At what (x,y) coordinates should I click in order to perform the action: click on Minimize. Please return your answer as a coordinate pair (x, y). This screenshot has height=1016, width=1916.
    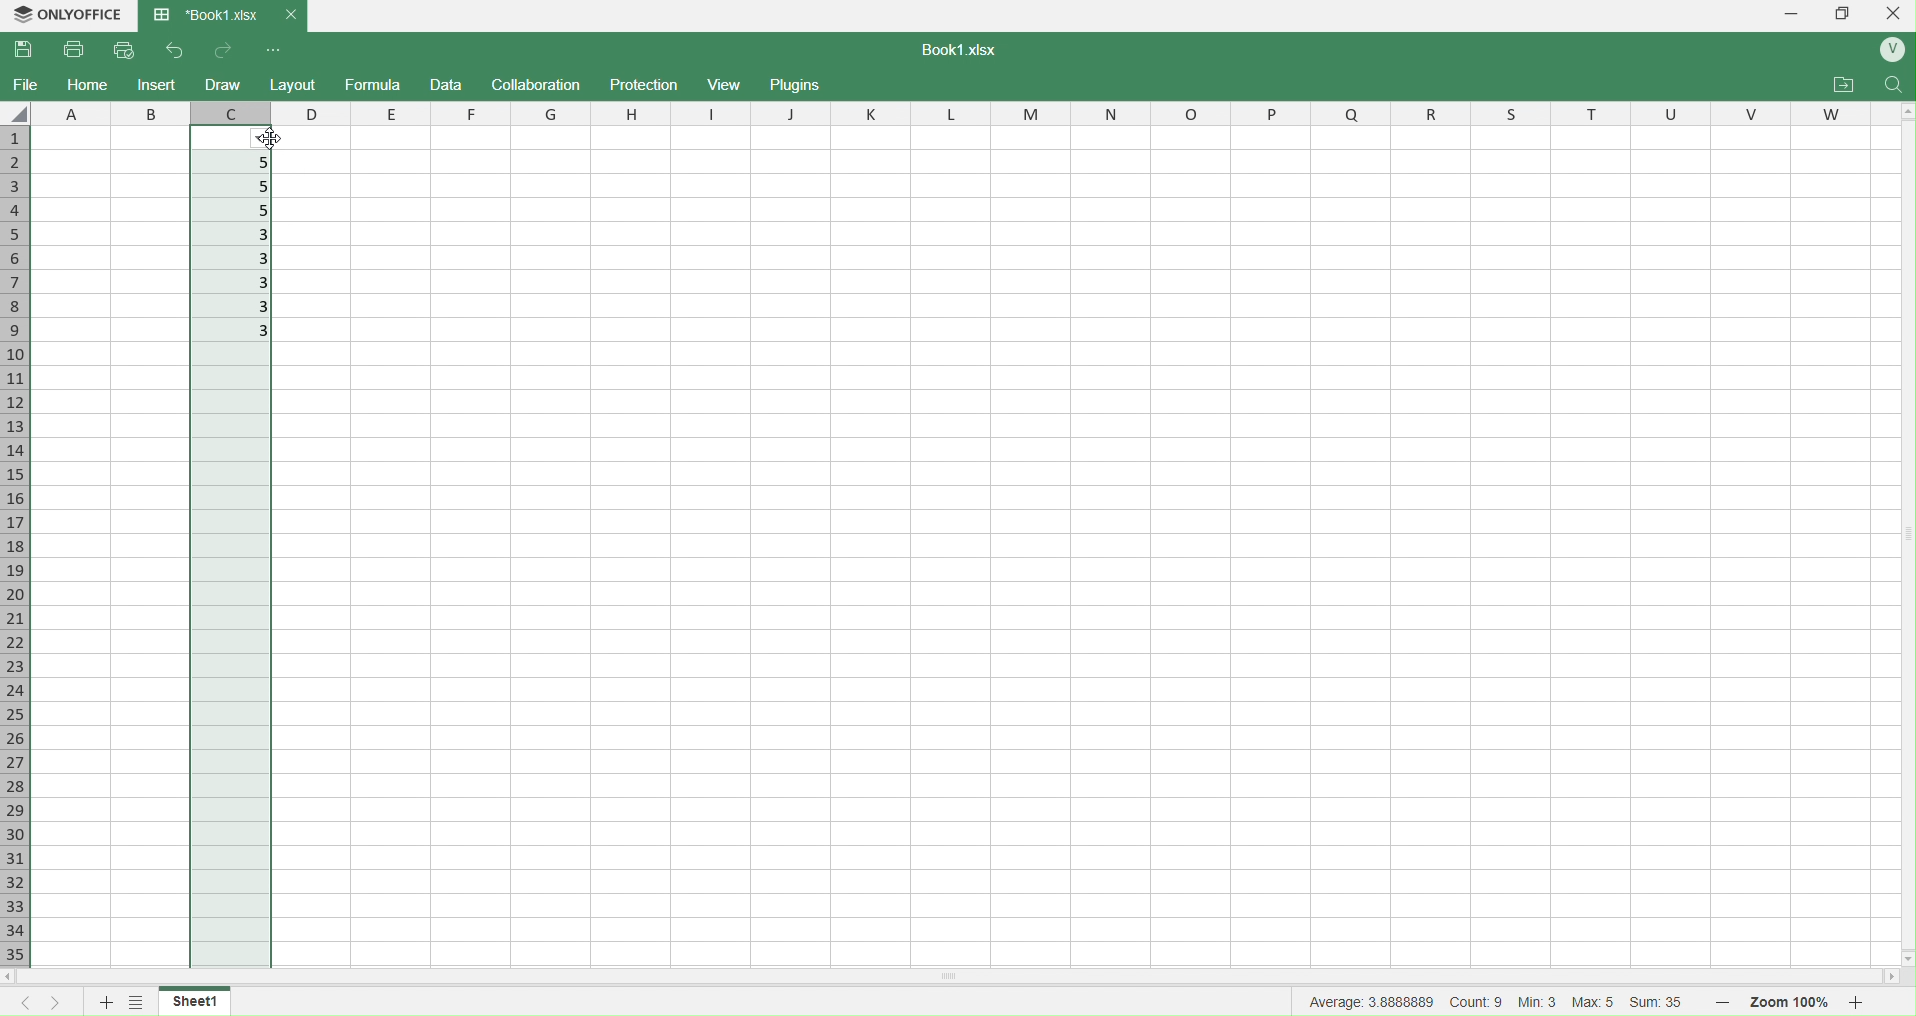
    Looking at the image, I should click on (1793, 14).